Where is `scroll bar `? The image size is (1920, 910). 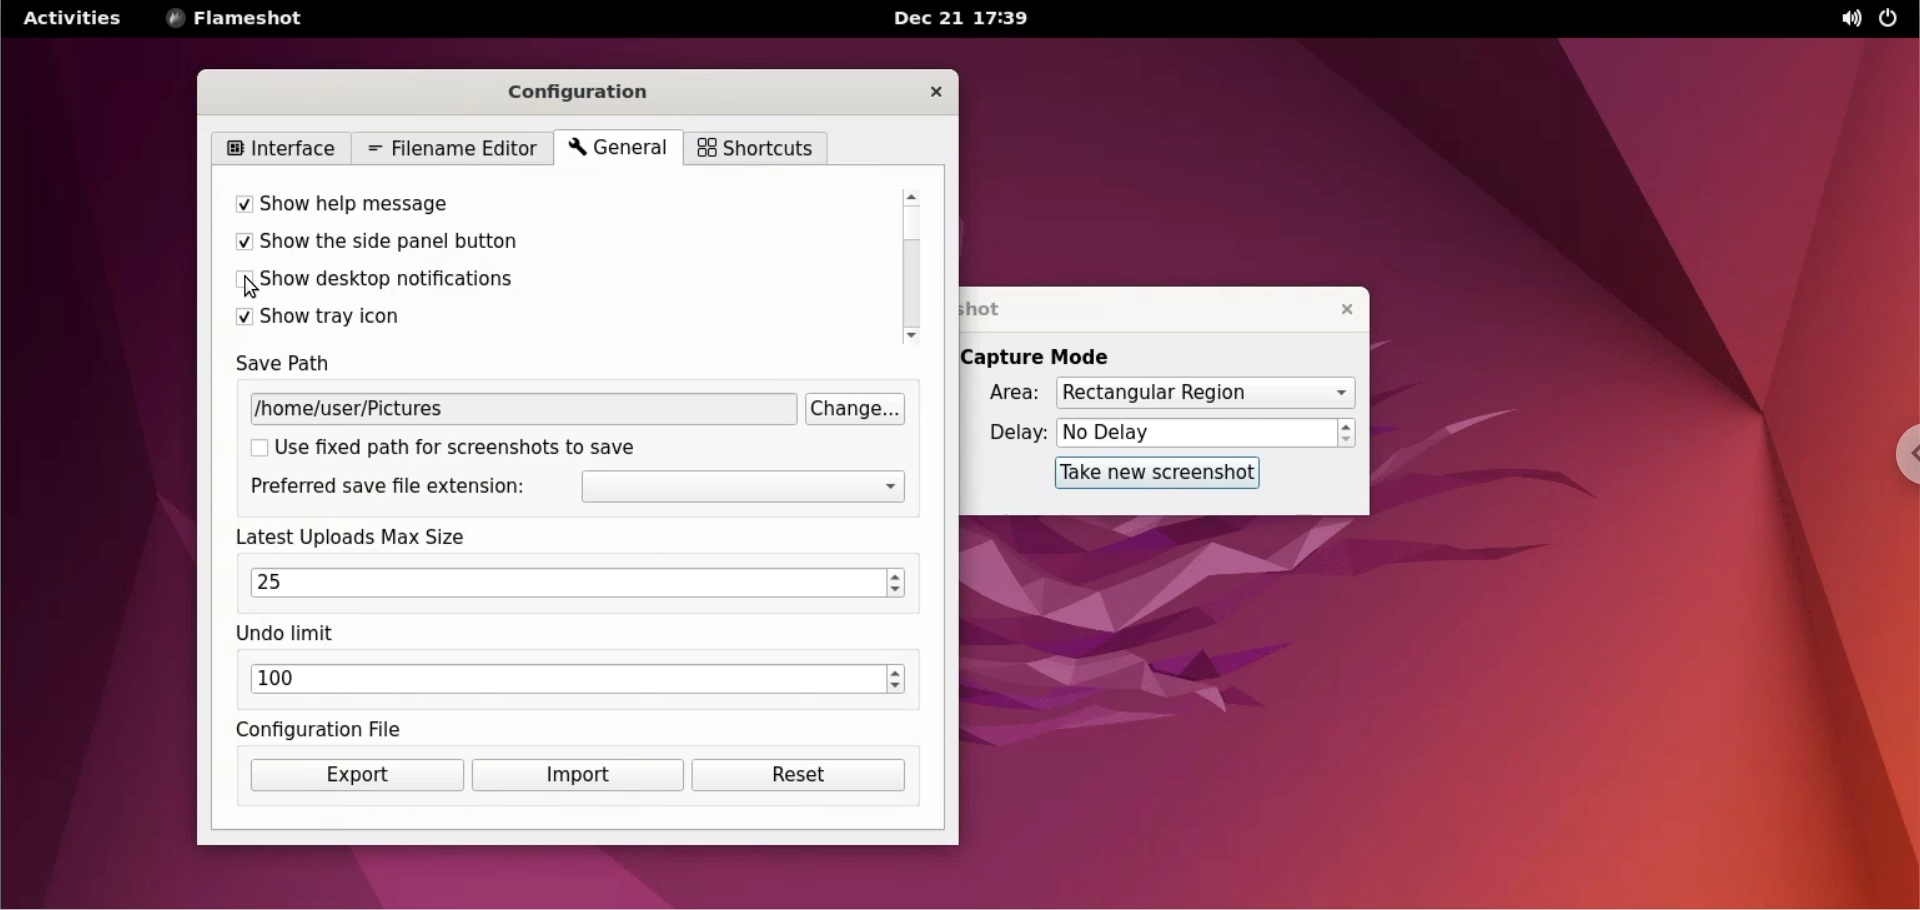
scroll bar  is located at coordinates (915, 267).